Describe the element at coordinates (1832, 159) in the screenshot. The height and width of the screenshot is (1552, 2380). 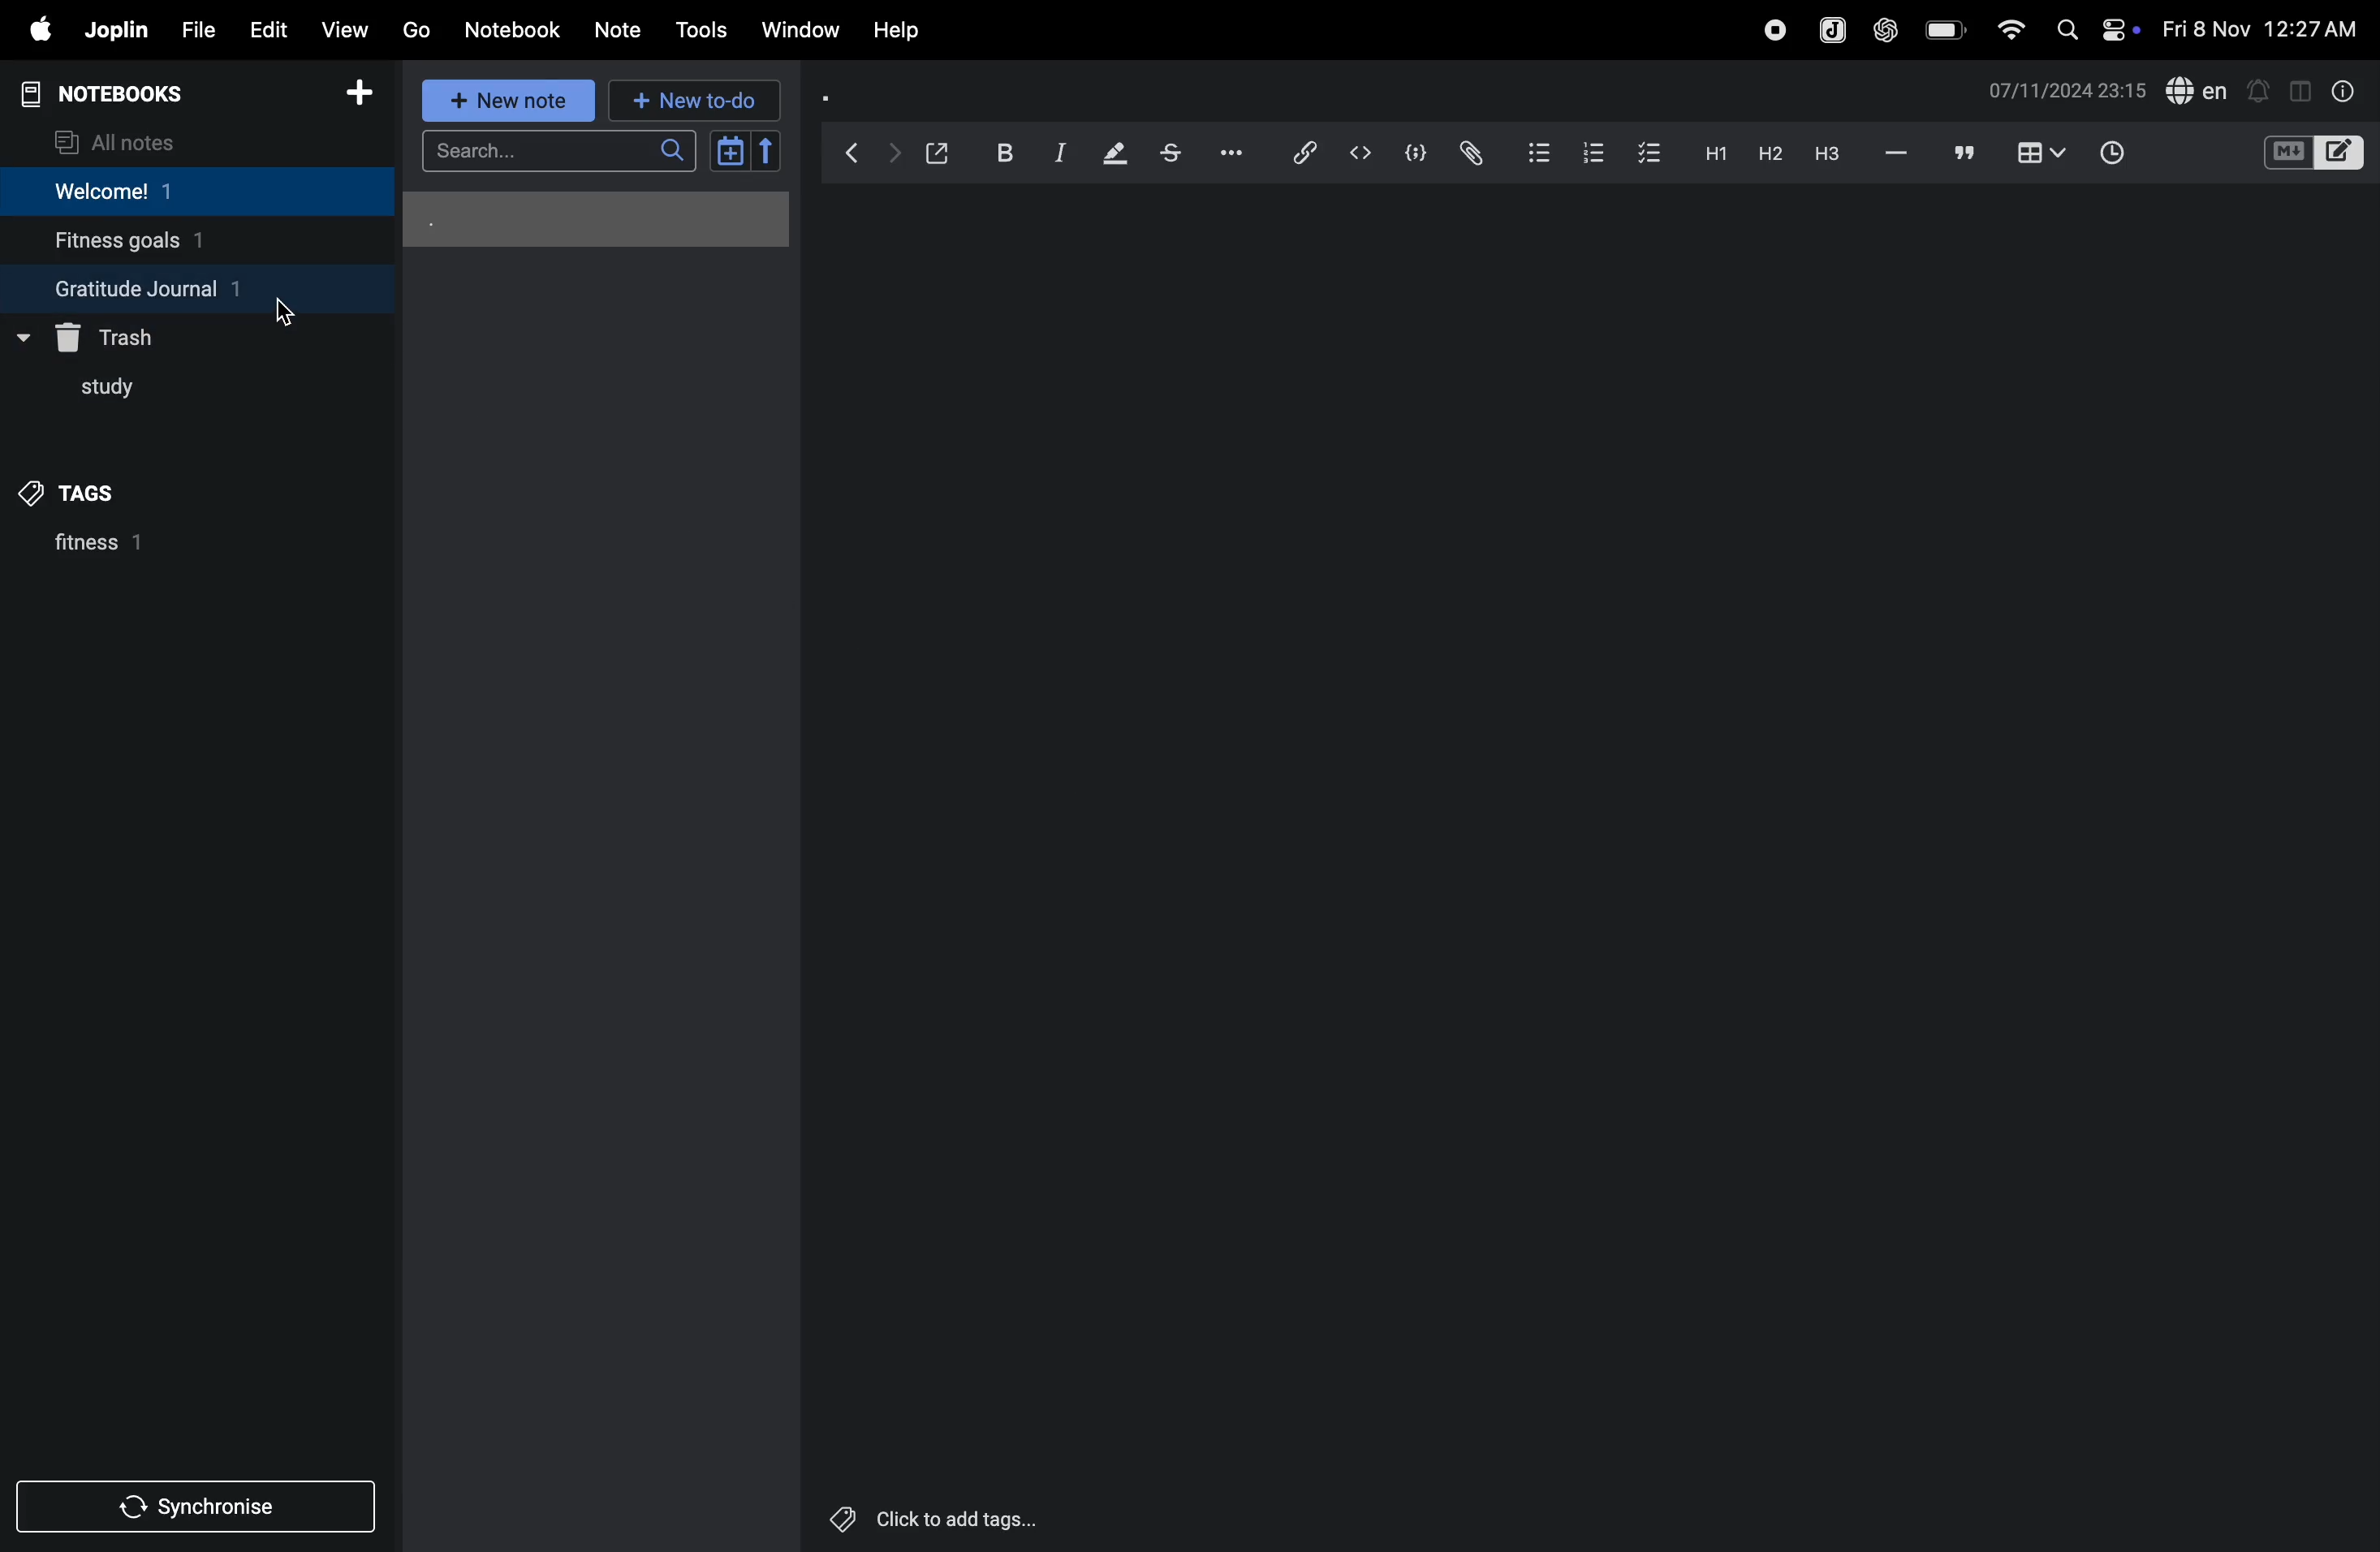
I see `heading 3` at that location.